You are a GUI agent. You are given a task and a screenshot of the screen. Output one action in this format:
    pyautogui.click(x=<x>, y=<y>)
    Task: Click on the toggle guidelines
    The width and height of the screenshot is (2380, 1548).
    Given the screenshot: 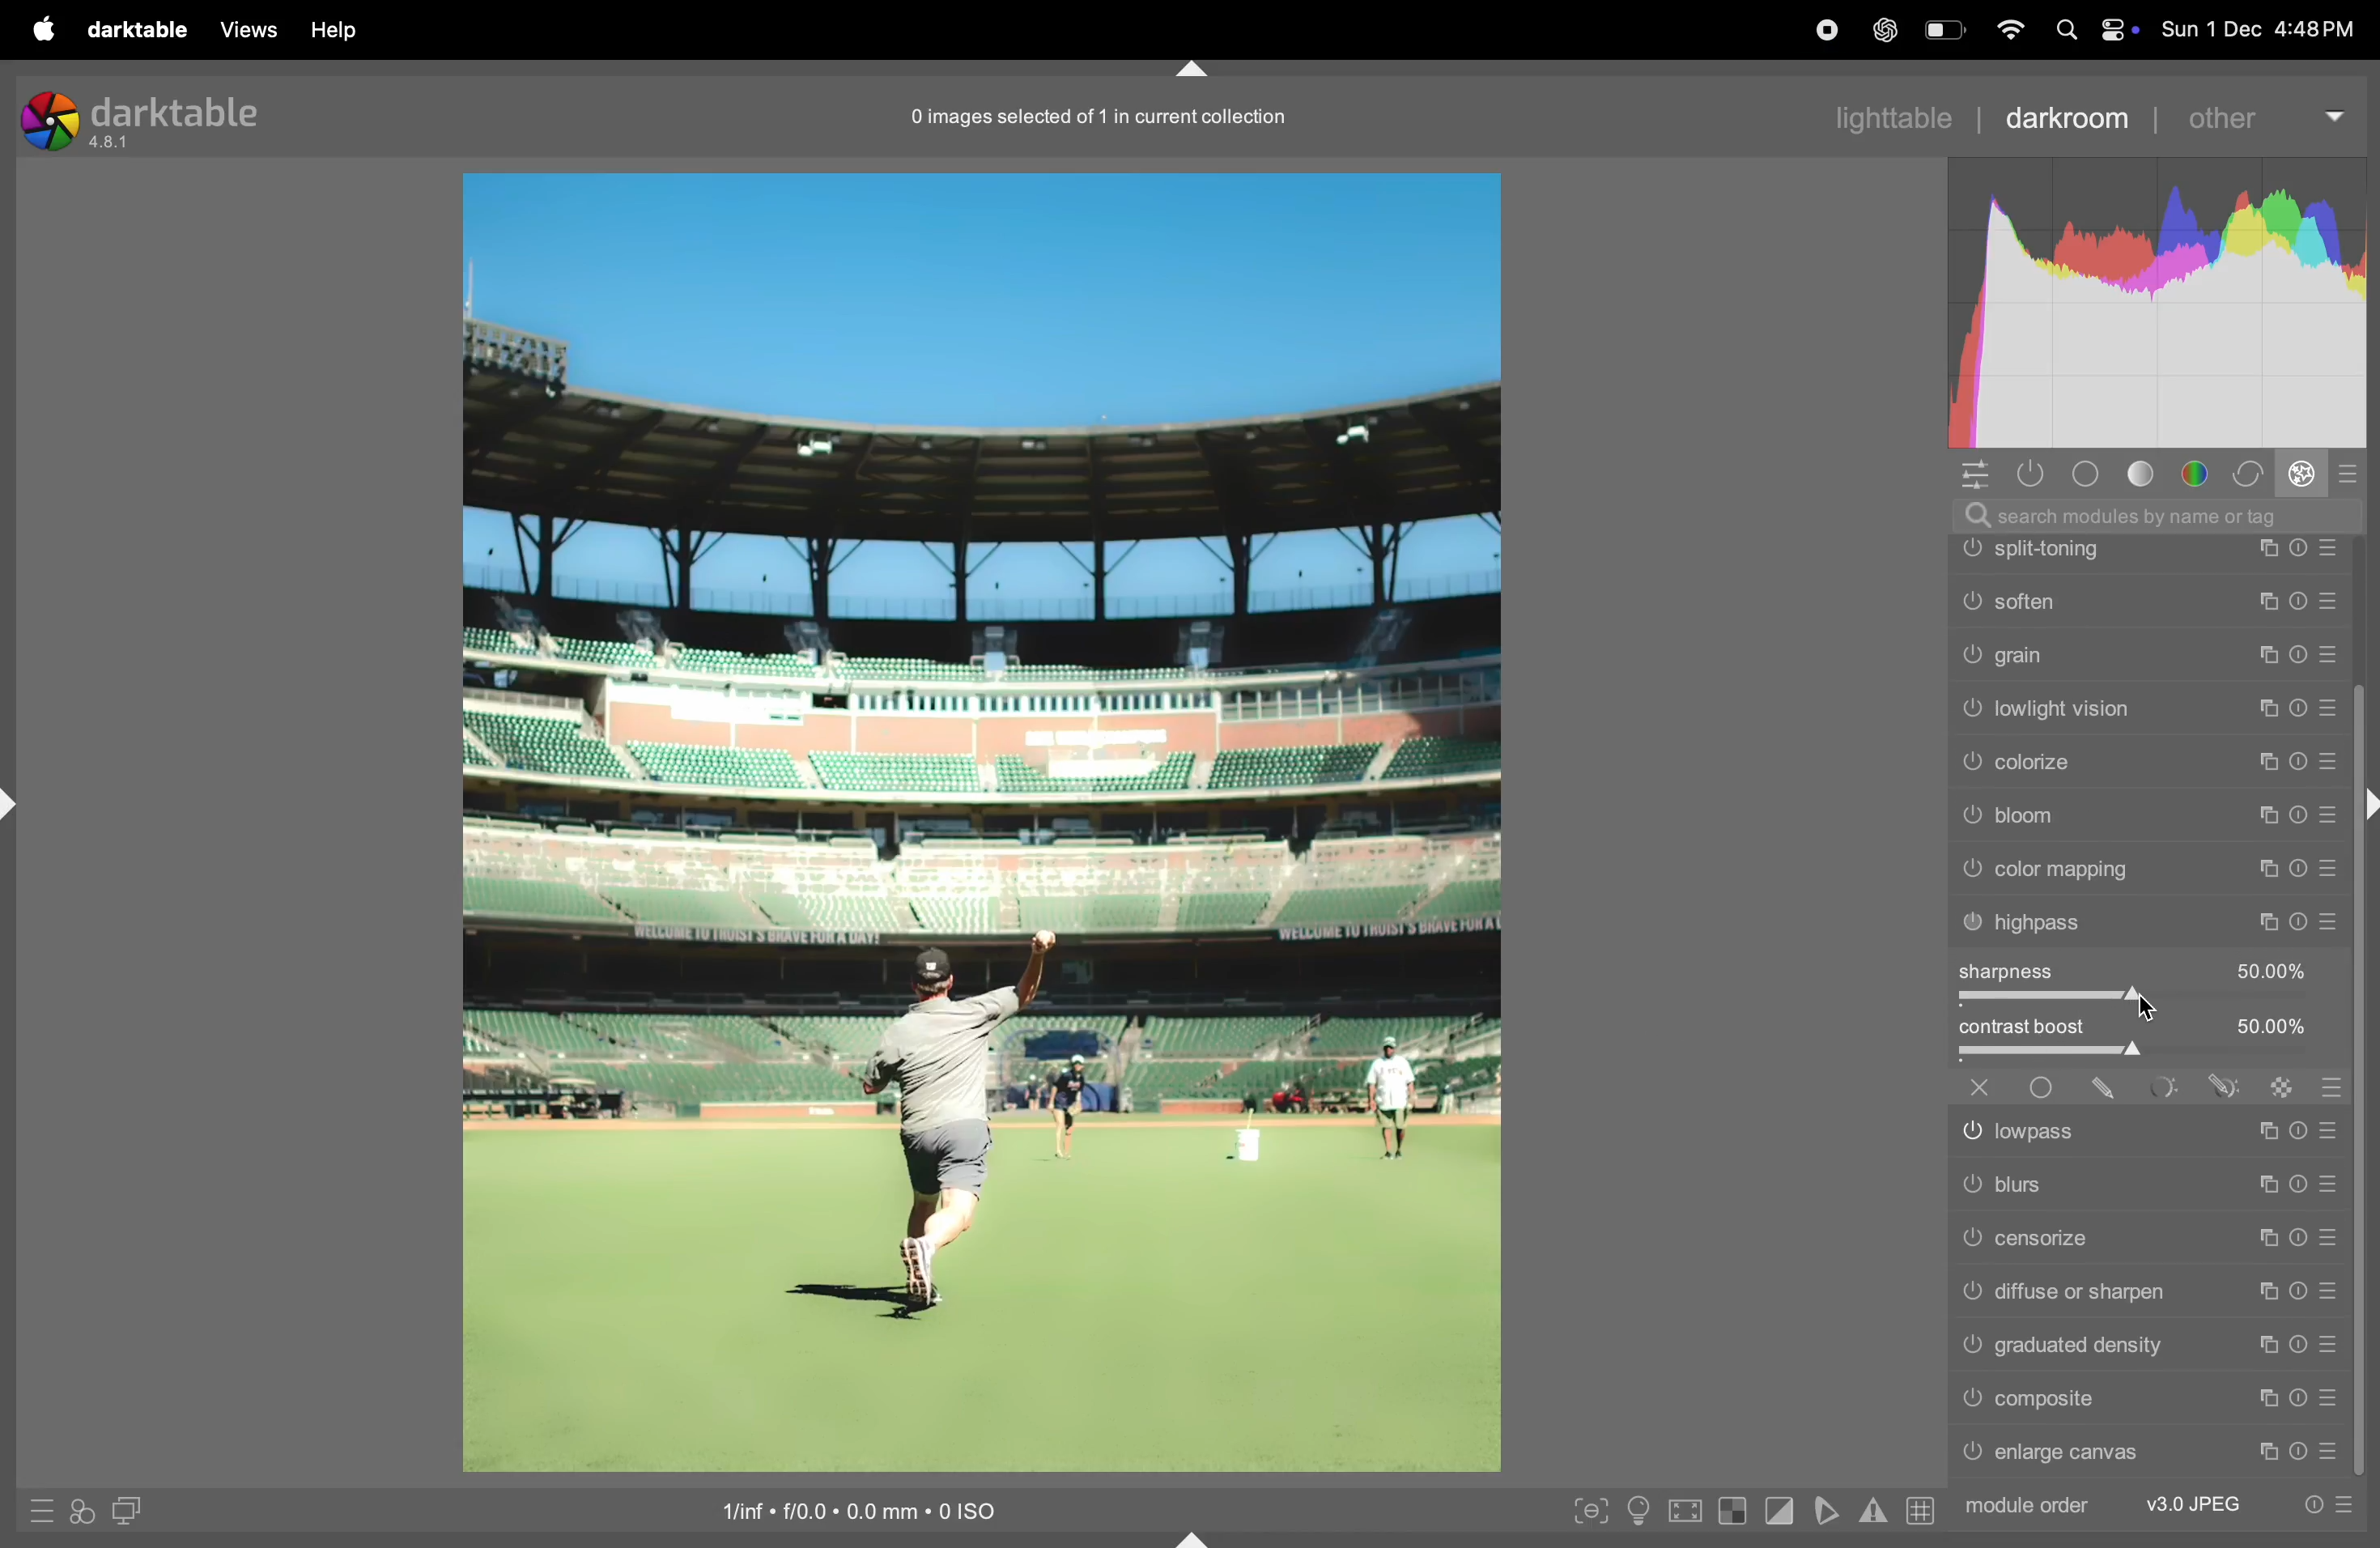 What is the action you would take?
    pyautogui.click(x=1921, y=1510)
    